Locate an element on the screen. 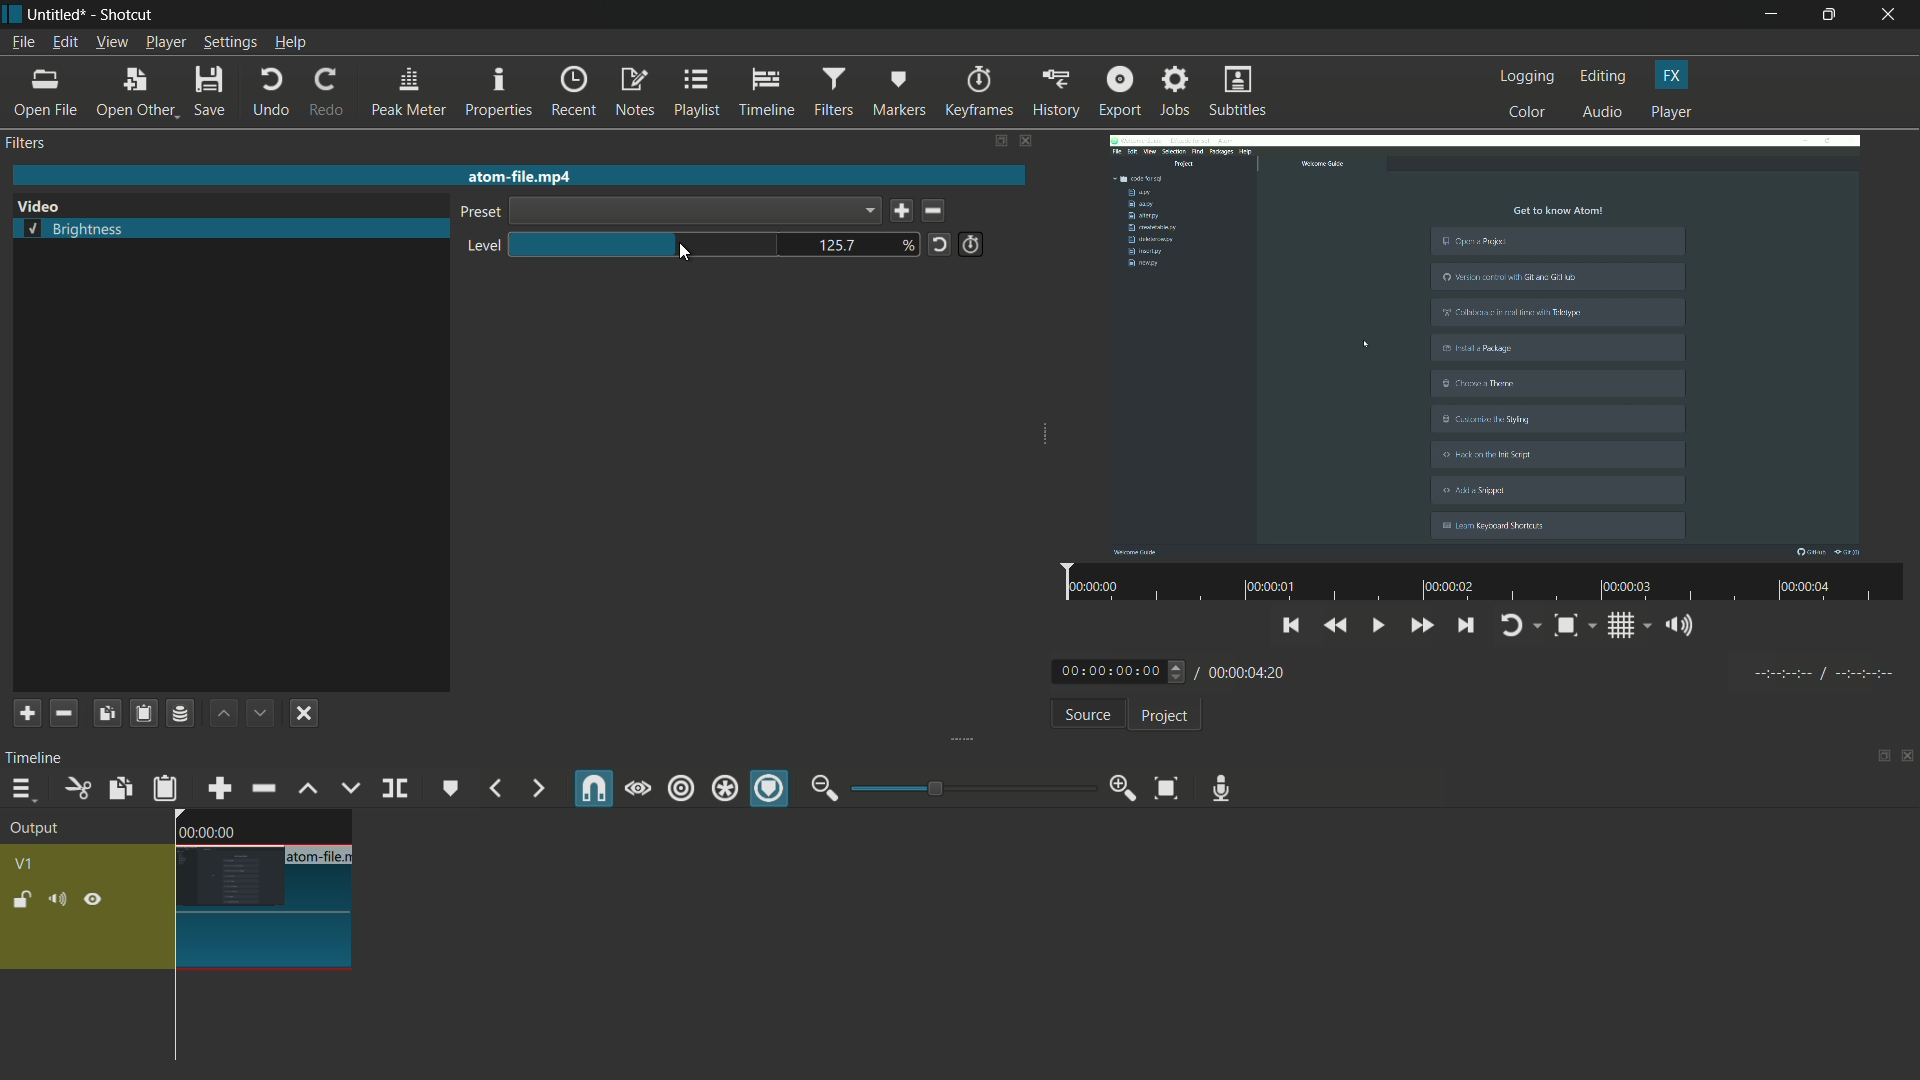  minimize is located at coordinates (1771, 15).